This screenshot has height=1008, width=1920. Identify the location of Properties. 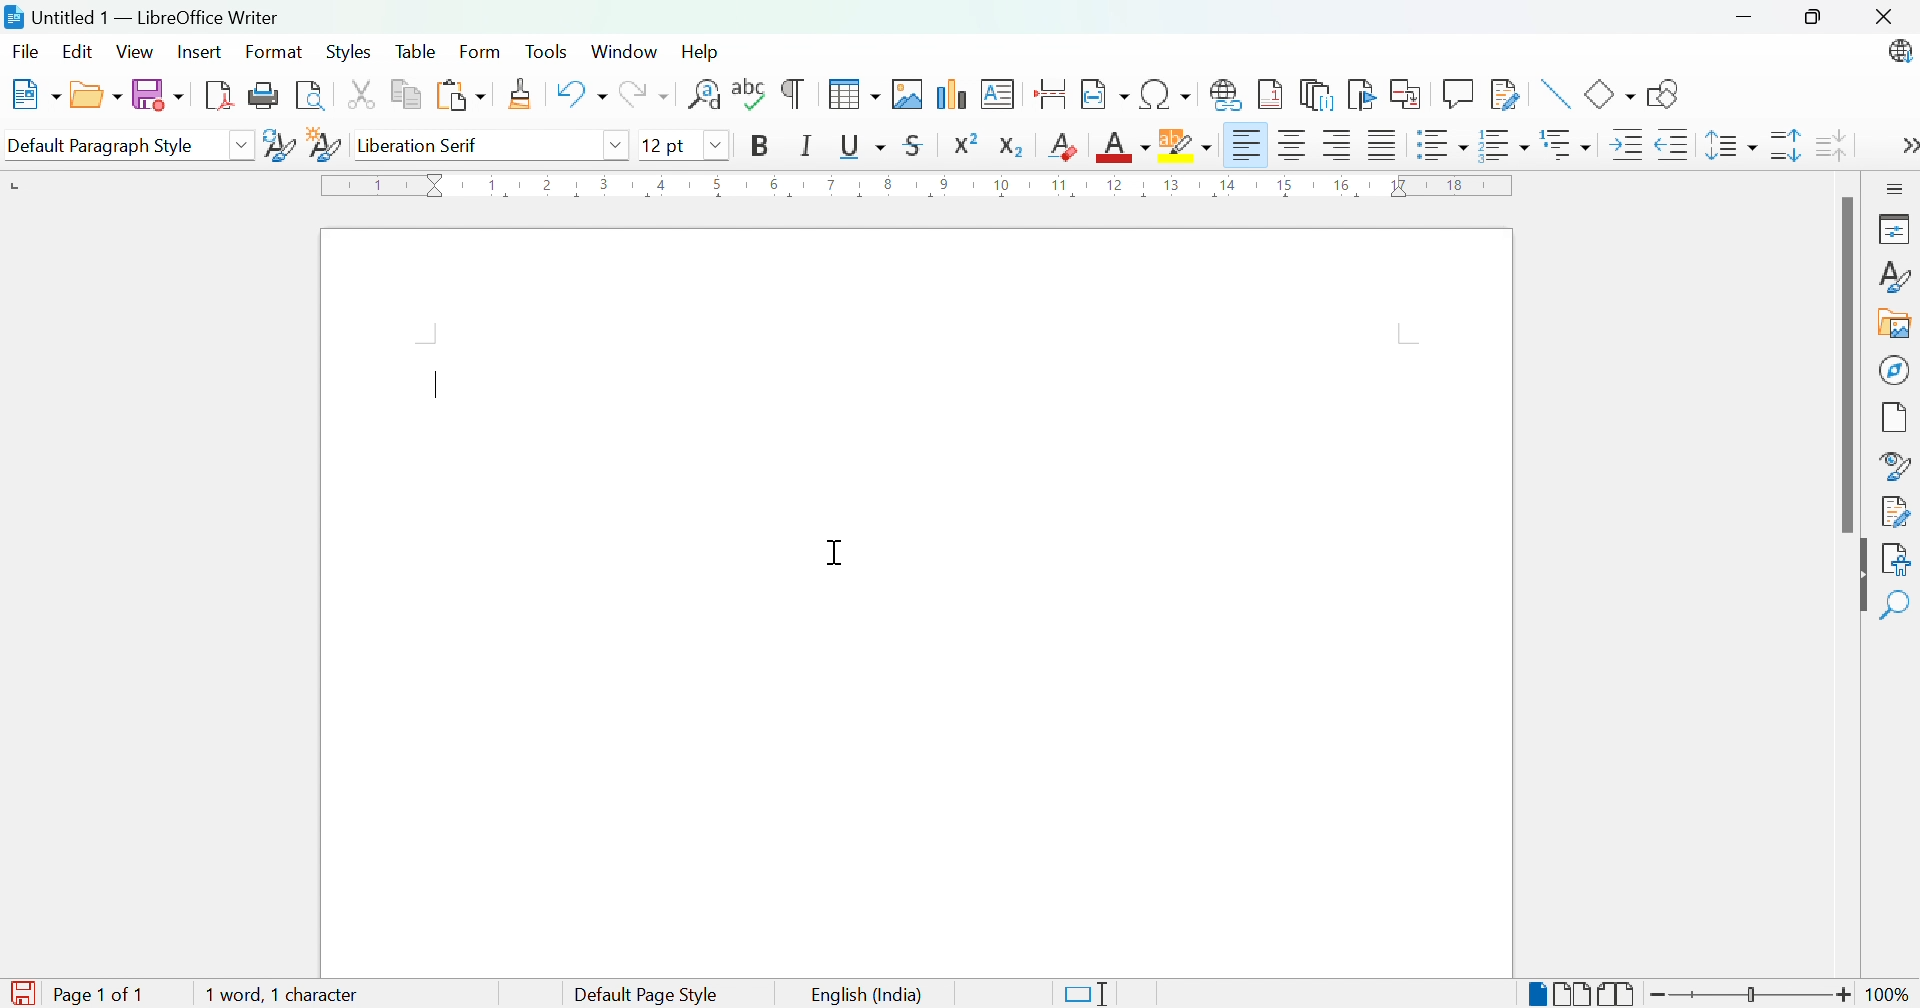
(1897, 229).